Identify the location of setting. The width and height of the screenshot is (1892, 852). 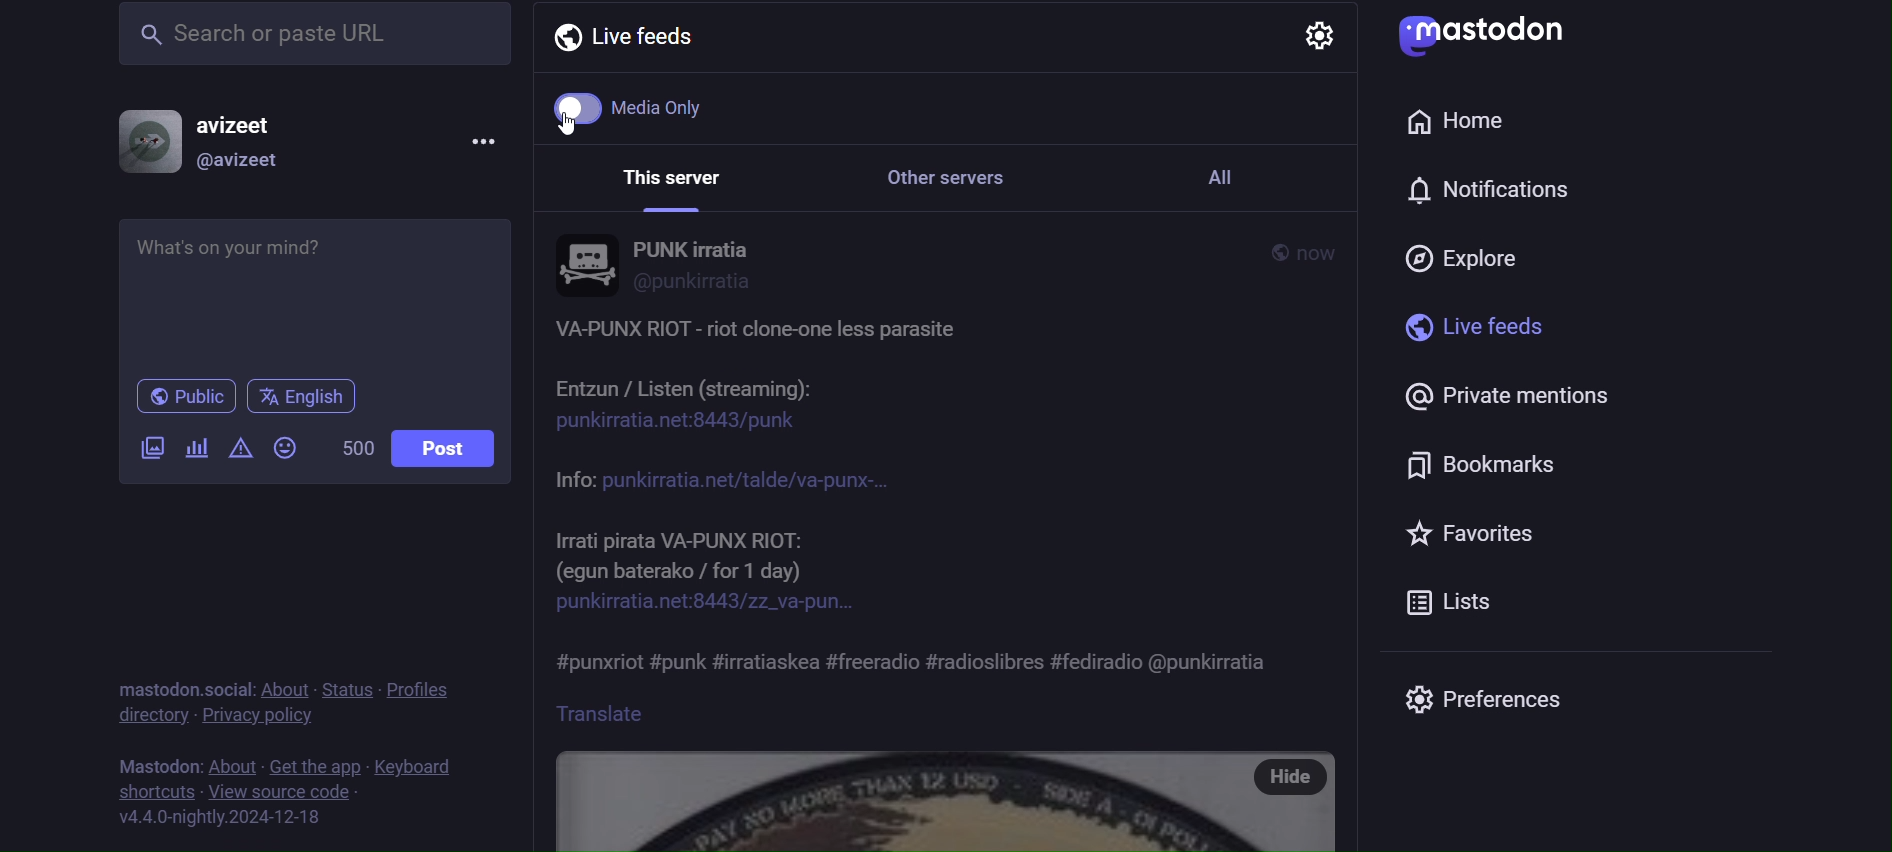
(1317, 37).